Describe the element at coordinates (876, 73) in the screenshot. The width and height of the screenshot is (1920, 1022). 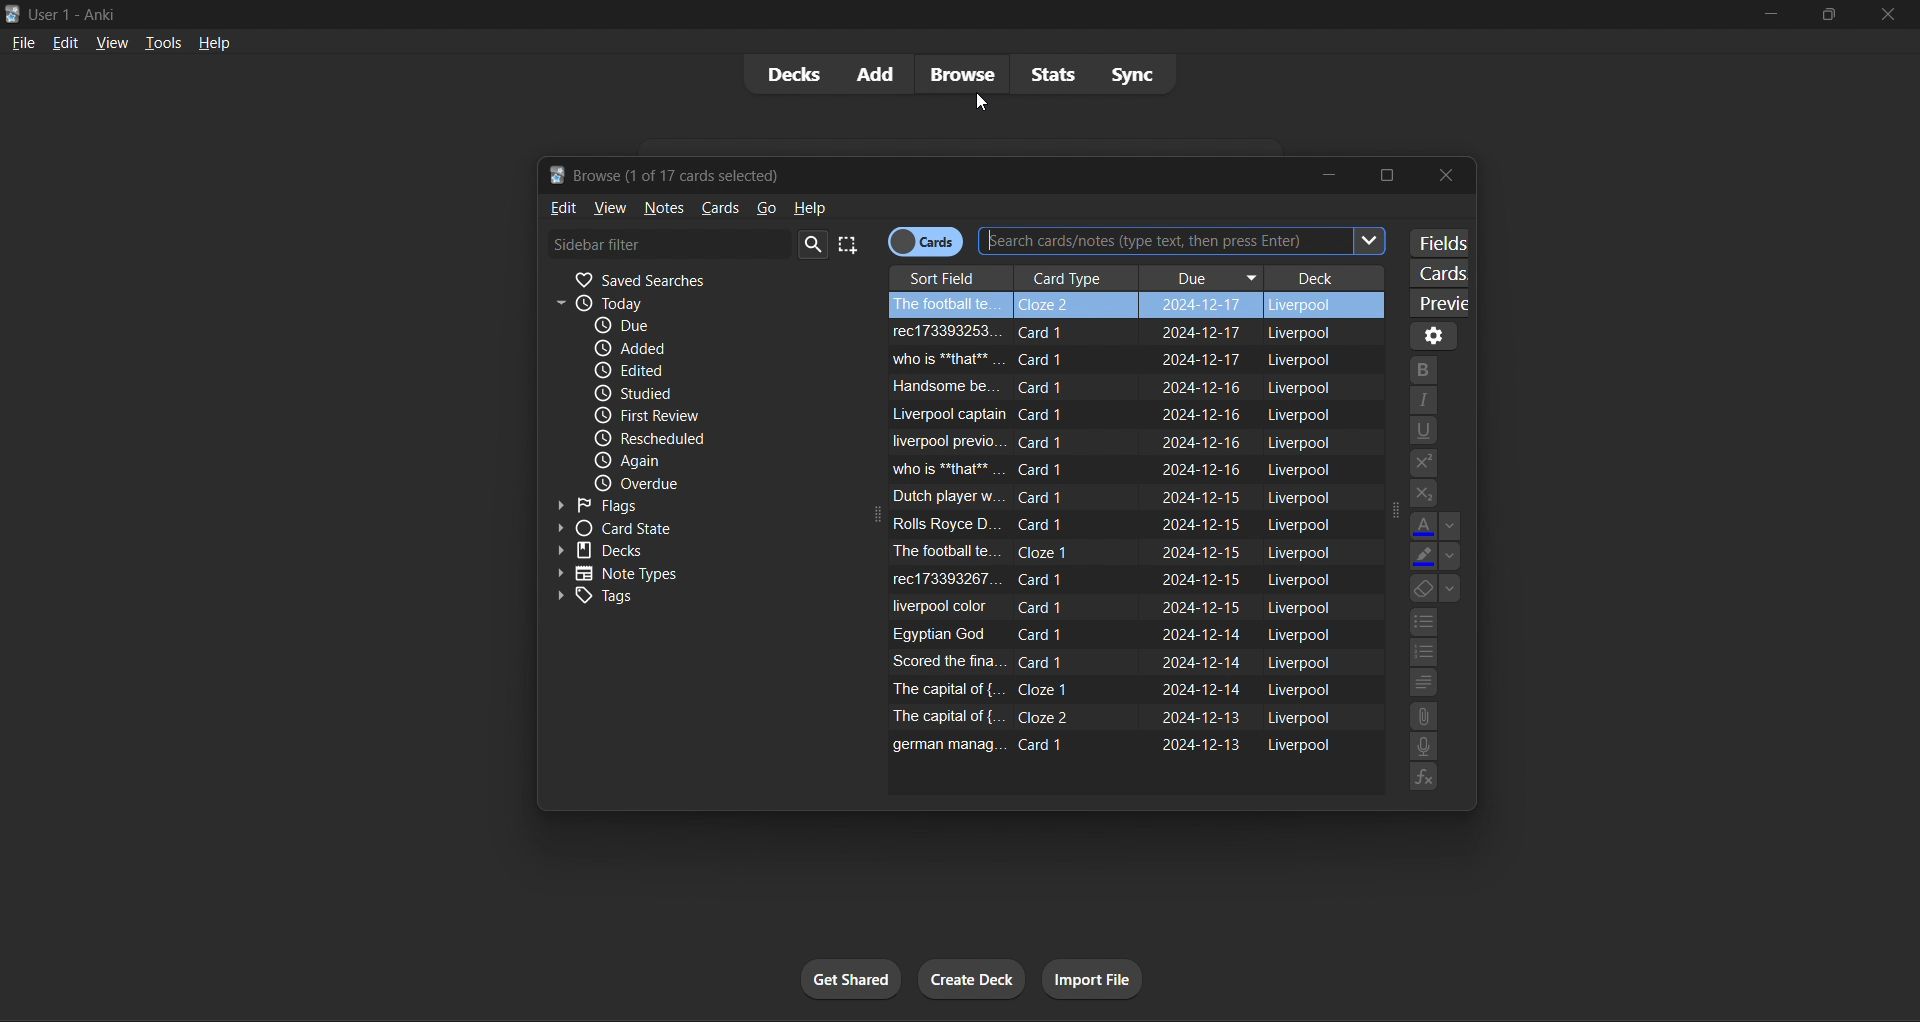
I see `add` at that location.